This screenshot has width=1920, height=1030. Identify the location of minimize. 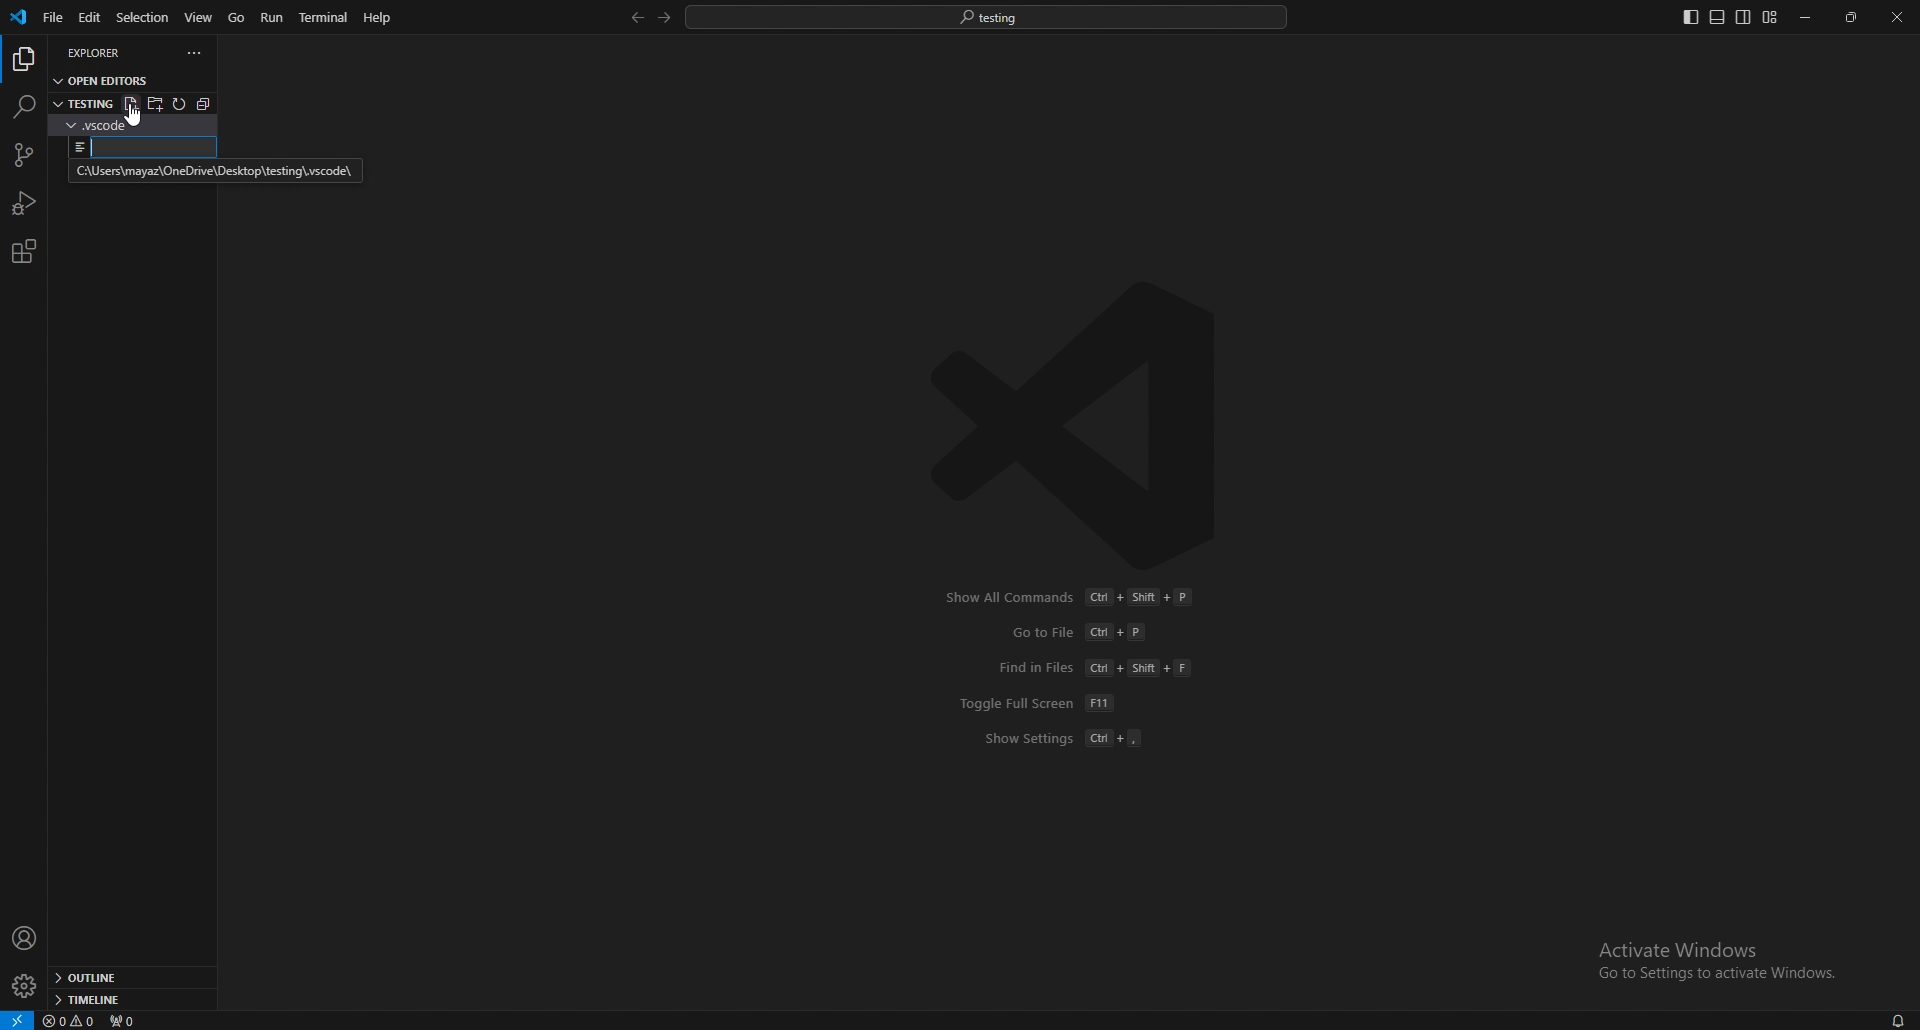
(1807, 18).